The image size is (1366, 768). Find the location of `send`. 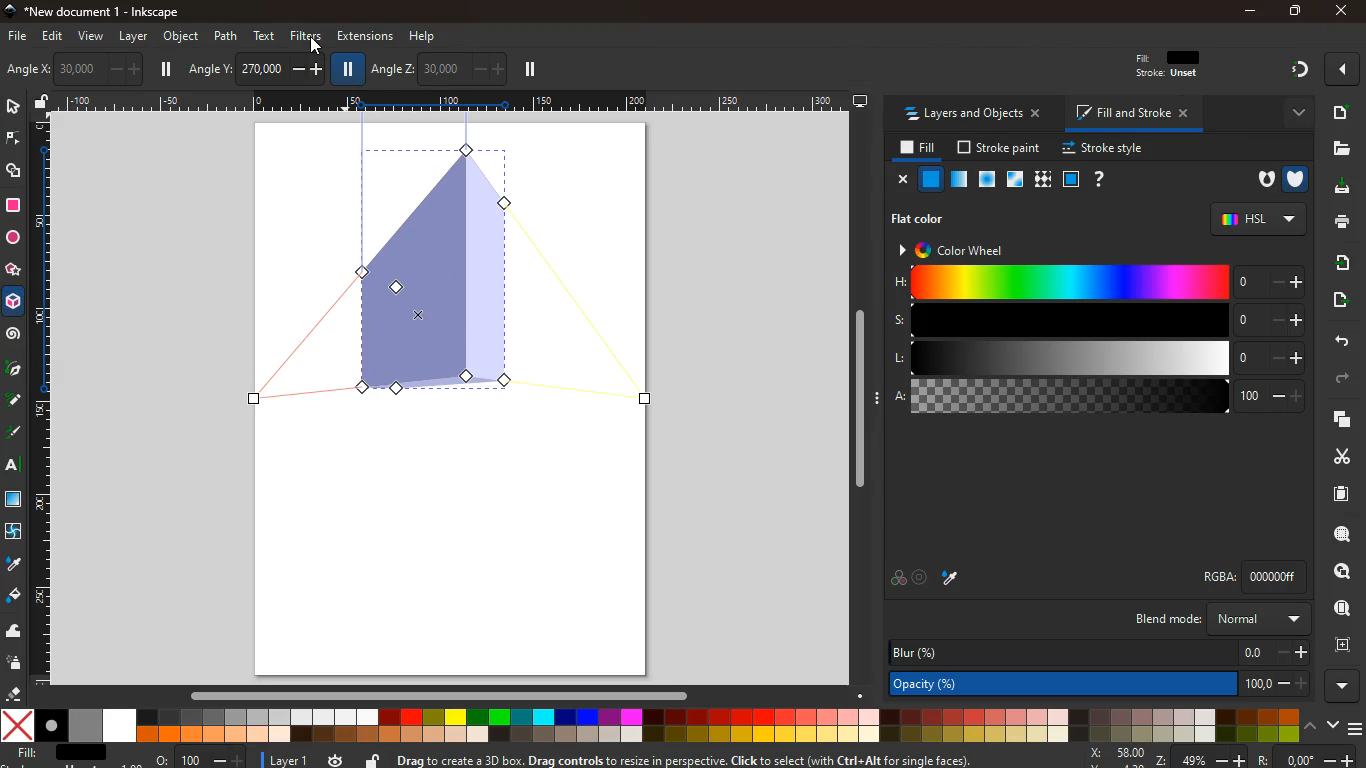

send is located at coordinates (1335, 300).